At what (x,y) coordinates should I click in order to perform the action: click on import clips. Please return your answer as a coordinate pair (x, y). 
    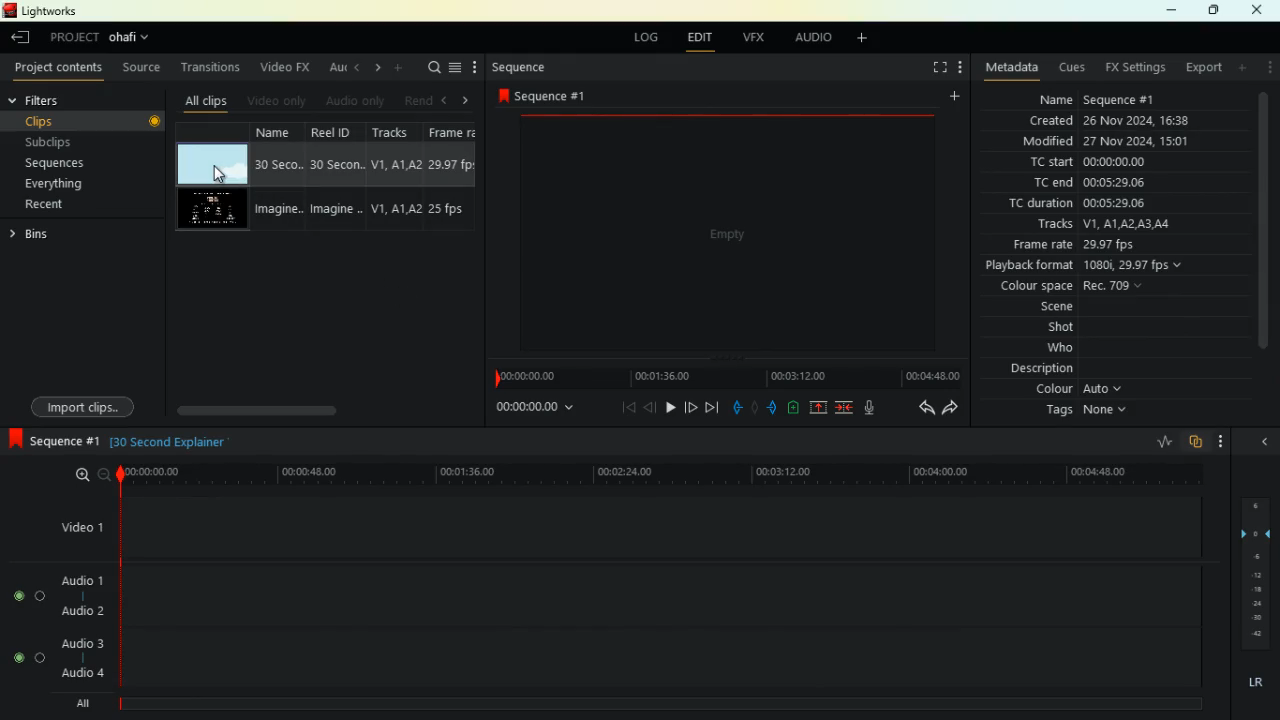
    Looking at the image, I should click on (83, 405).